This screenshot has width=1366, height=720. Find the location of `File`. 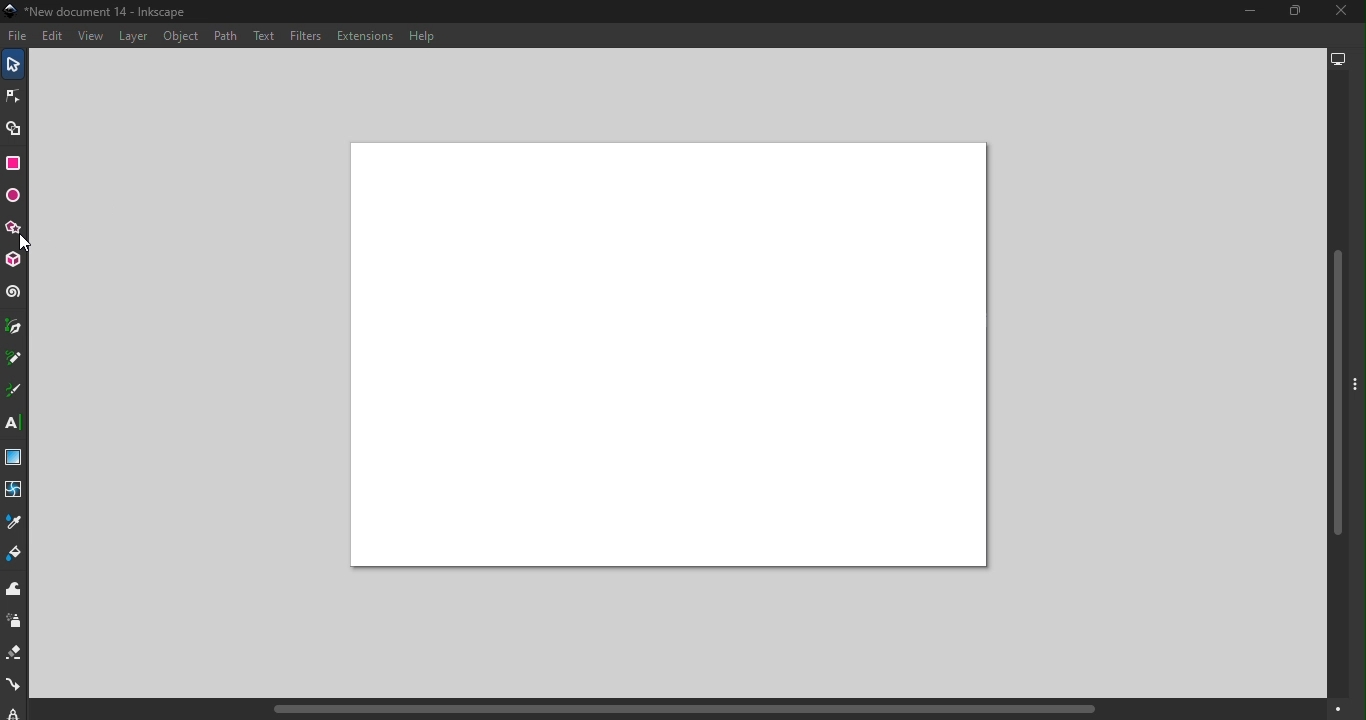

File is located at coordinates (21, 36).